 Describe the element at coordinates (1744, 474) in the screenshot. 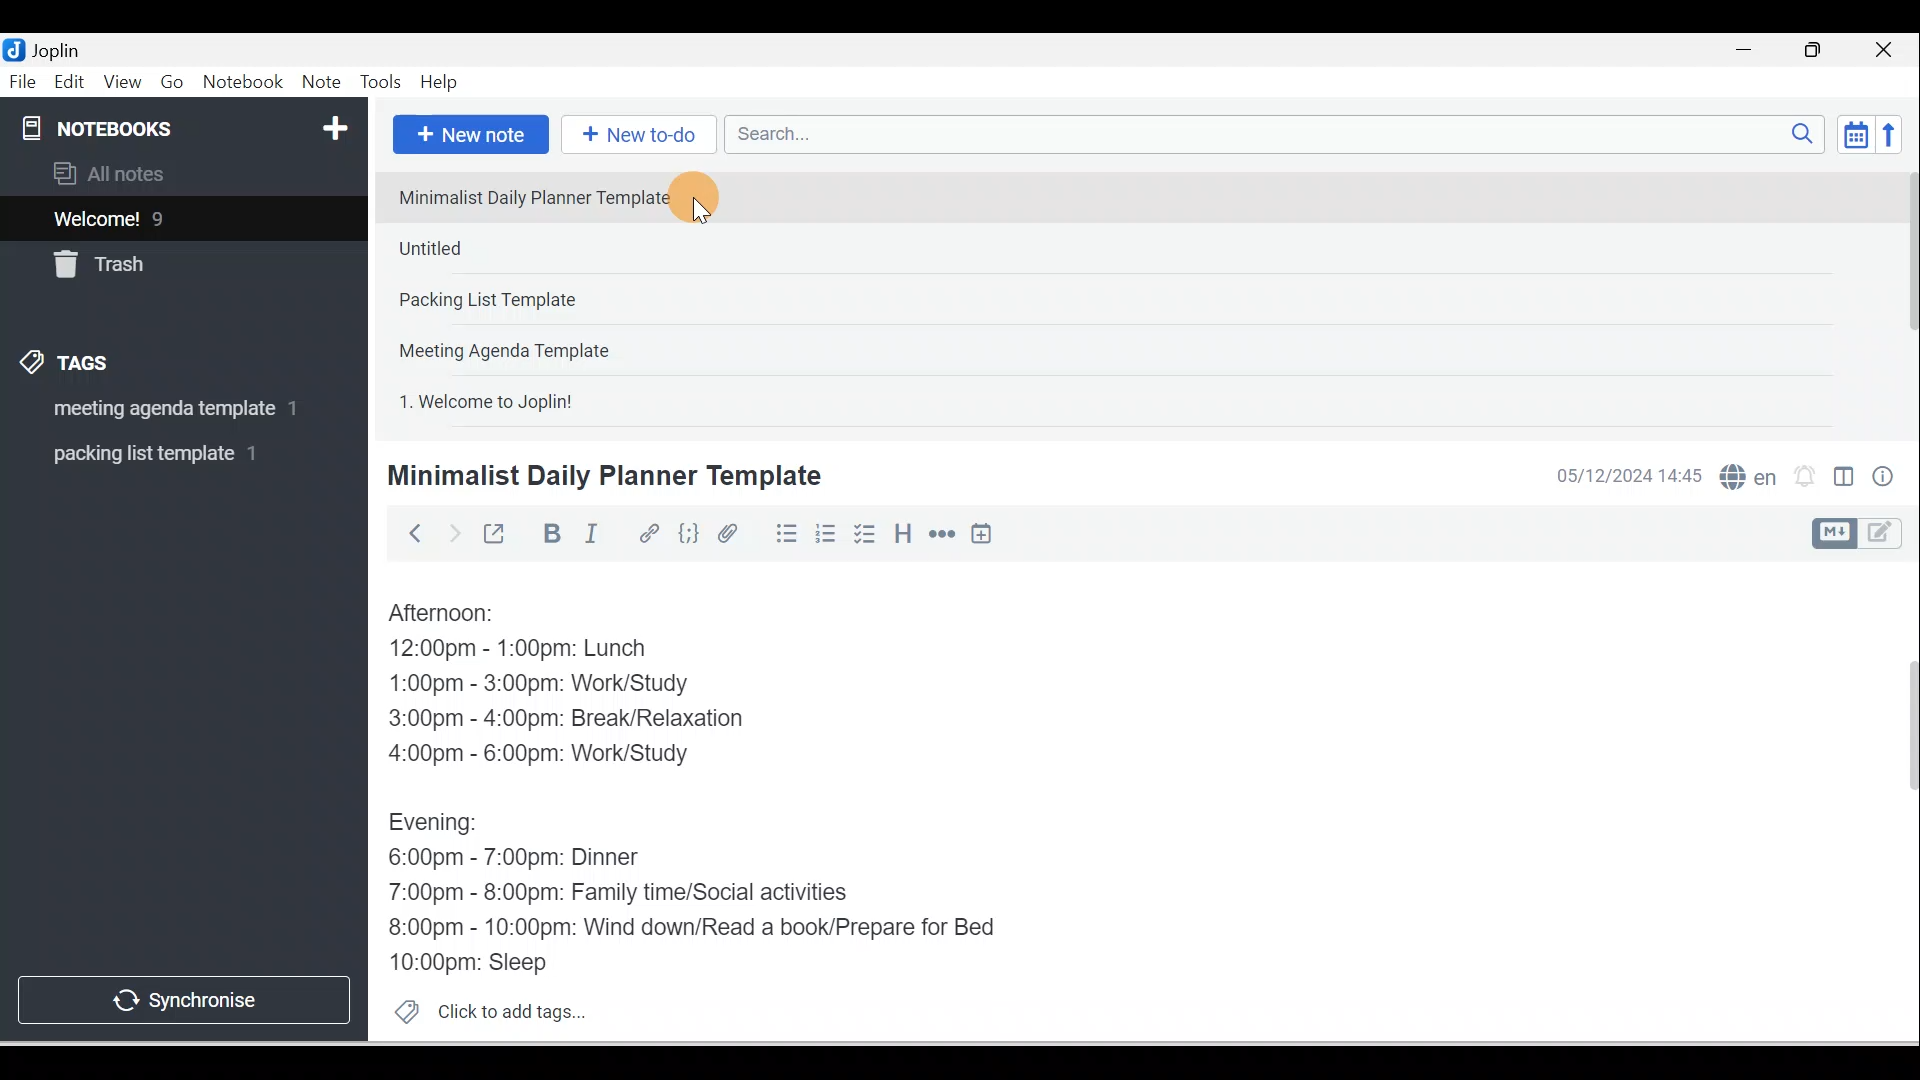

I see `Spelling` at that location.